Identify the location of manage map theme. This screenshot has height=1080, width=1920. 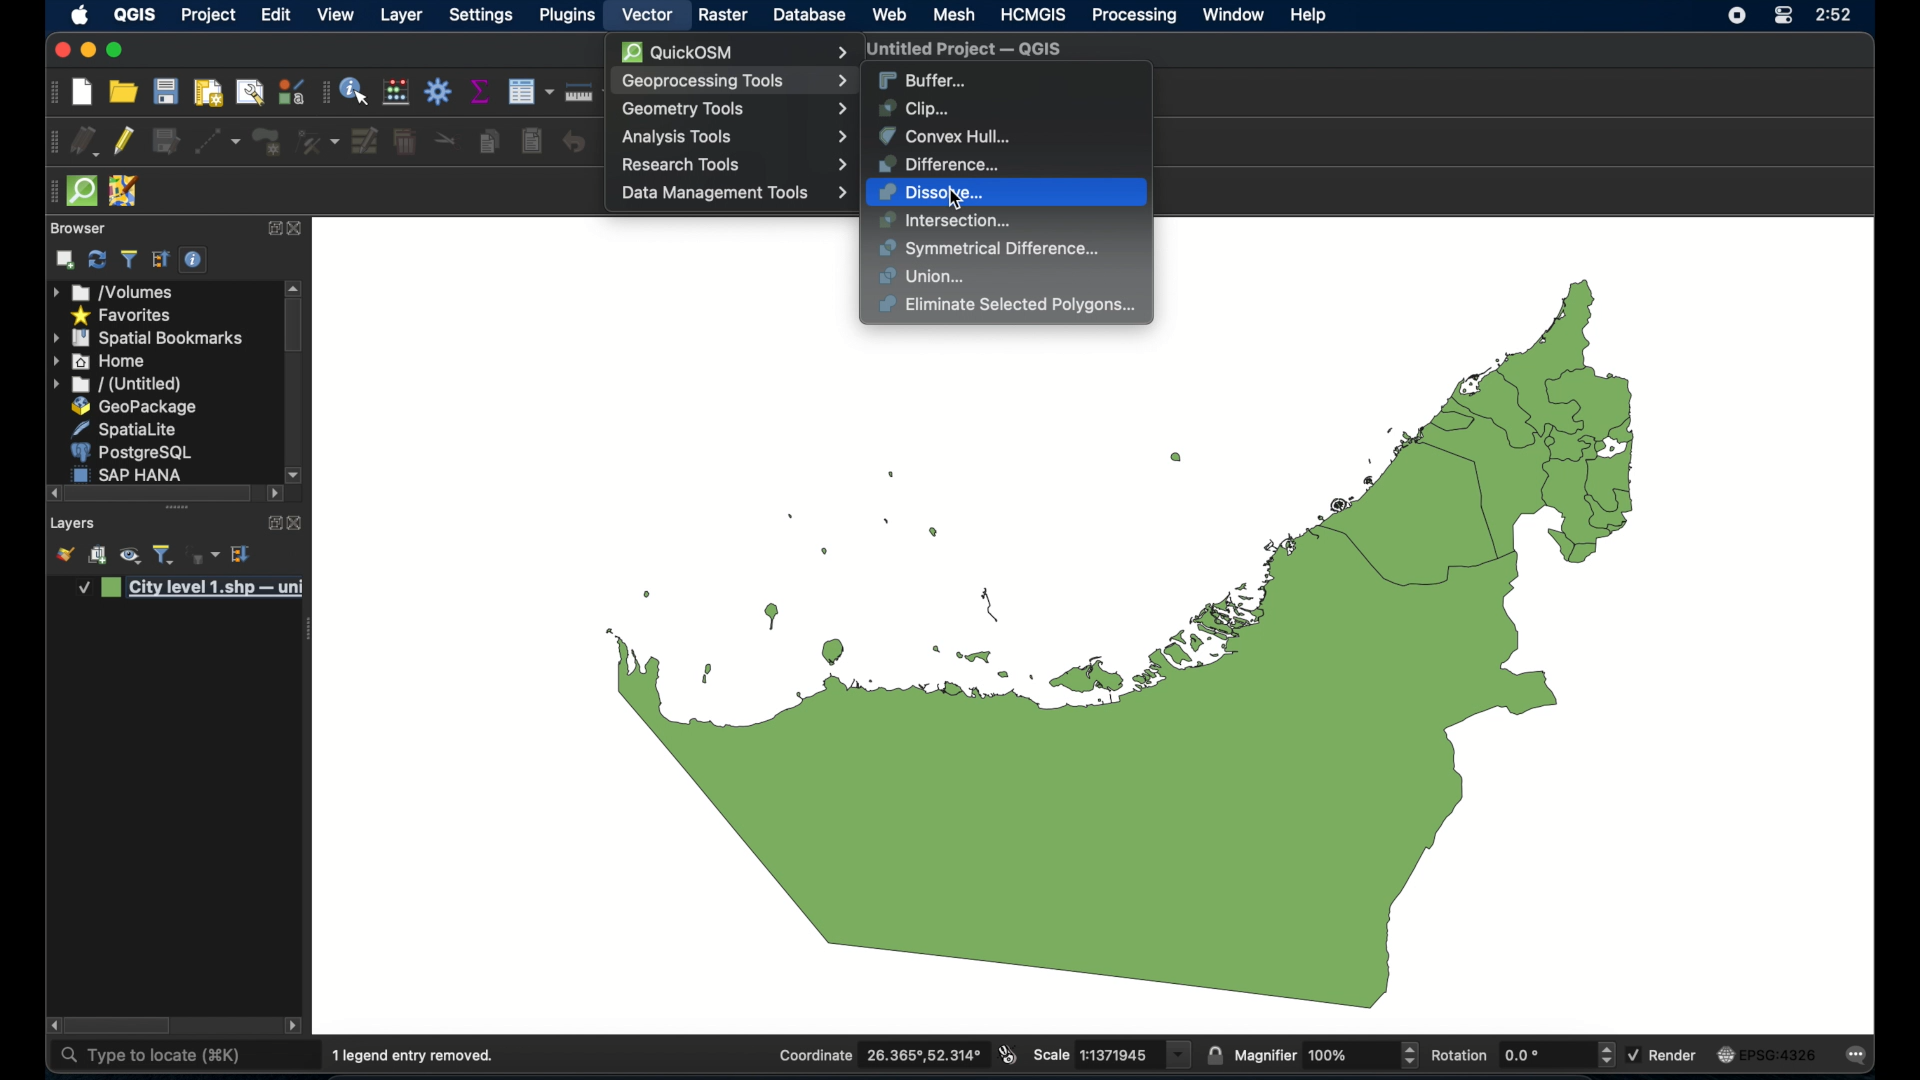
(129, 558).